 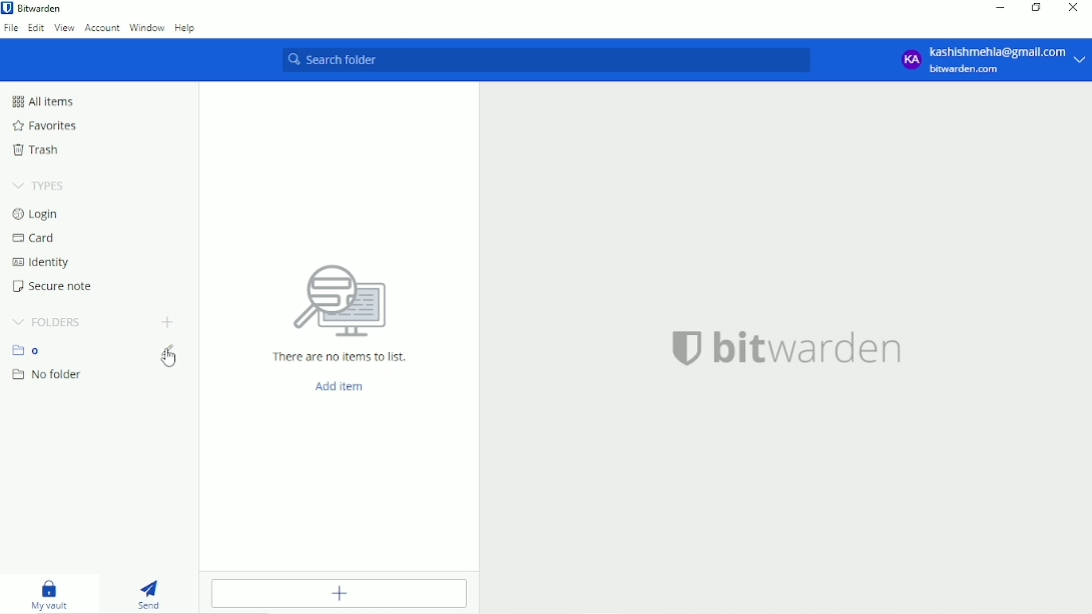 I want to click on View, so click(x=65, y=28).